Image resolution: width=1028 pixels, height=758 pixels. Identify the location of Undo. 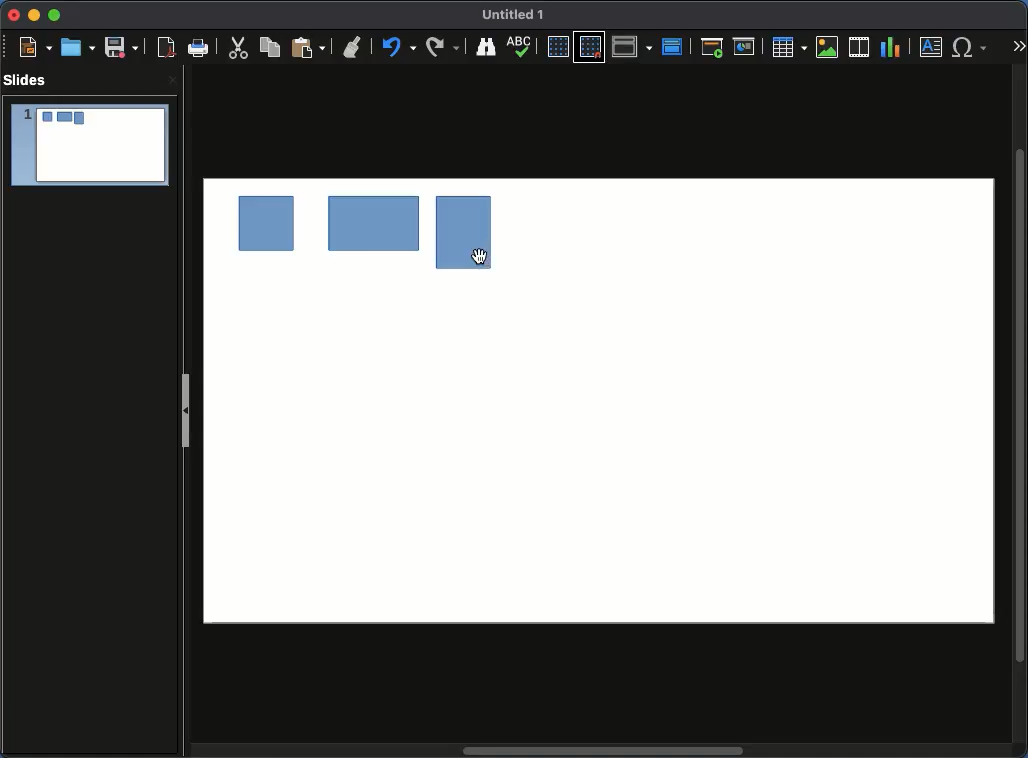
(352, 43).